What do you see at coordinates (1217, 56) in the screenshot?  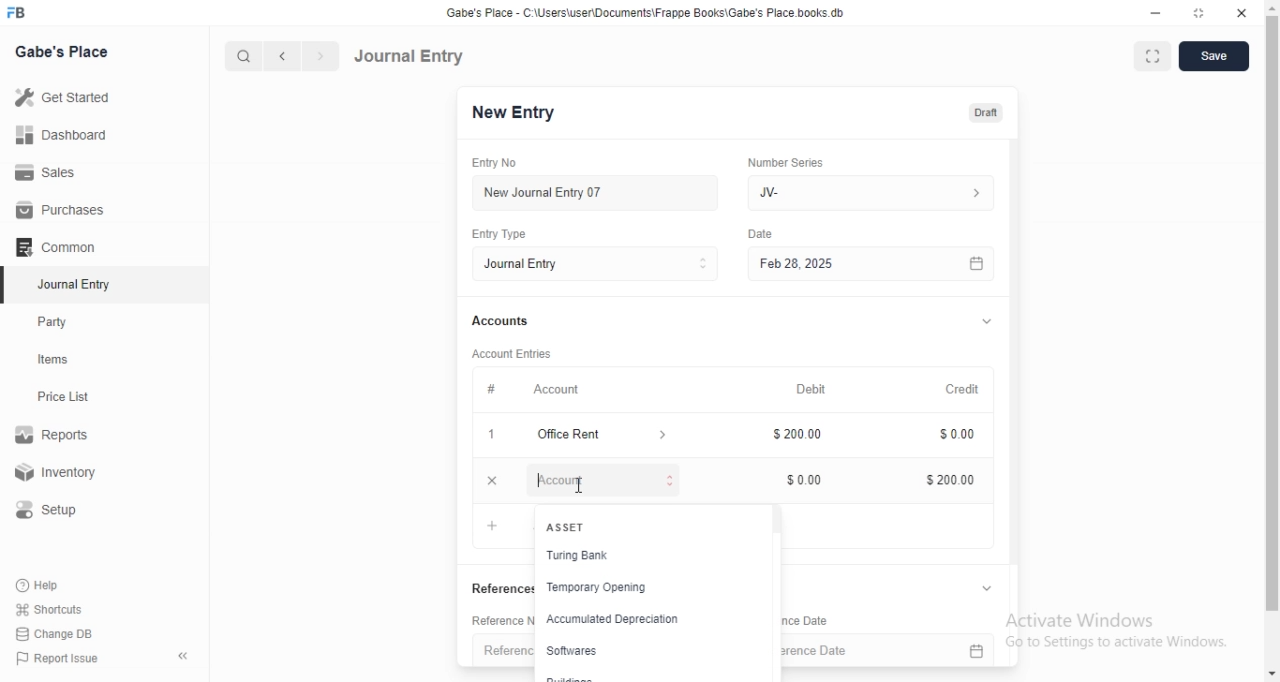 I see `save` at bounding box center [1217, 56].